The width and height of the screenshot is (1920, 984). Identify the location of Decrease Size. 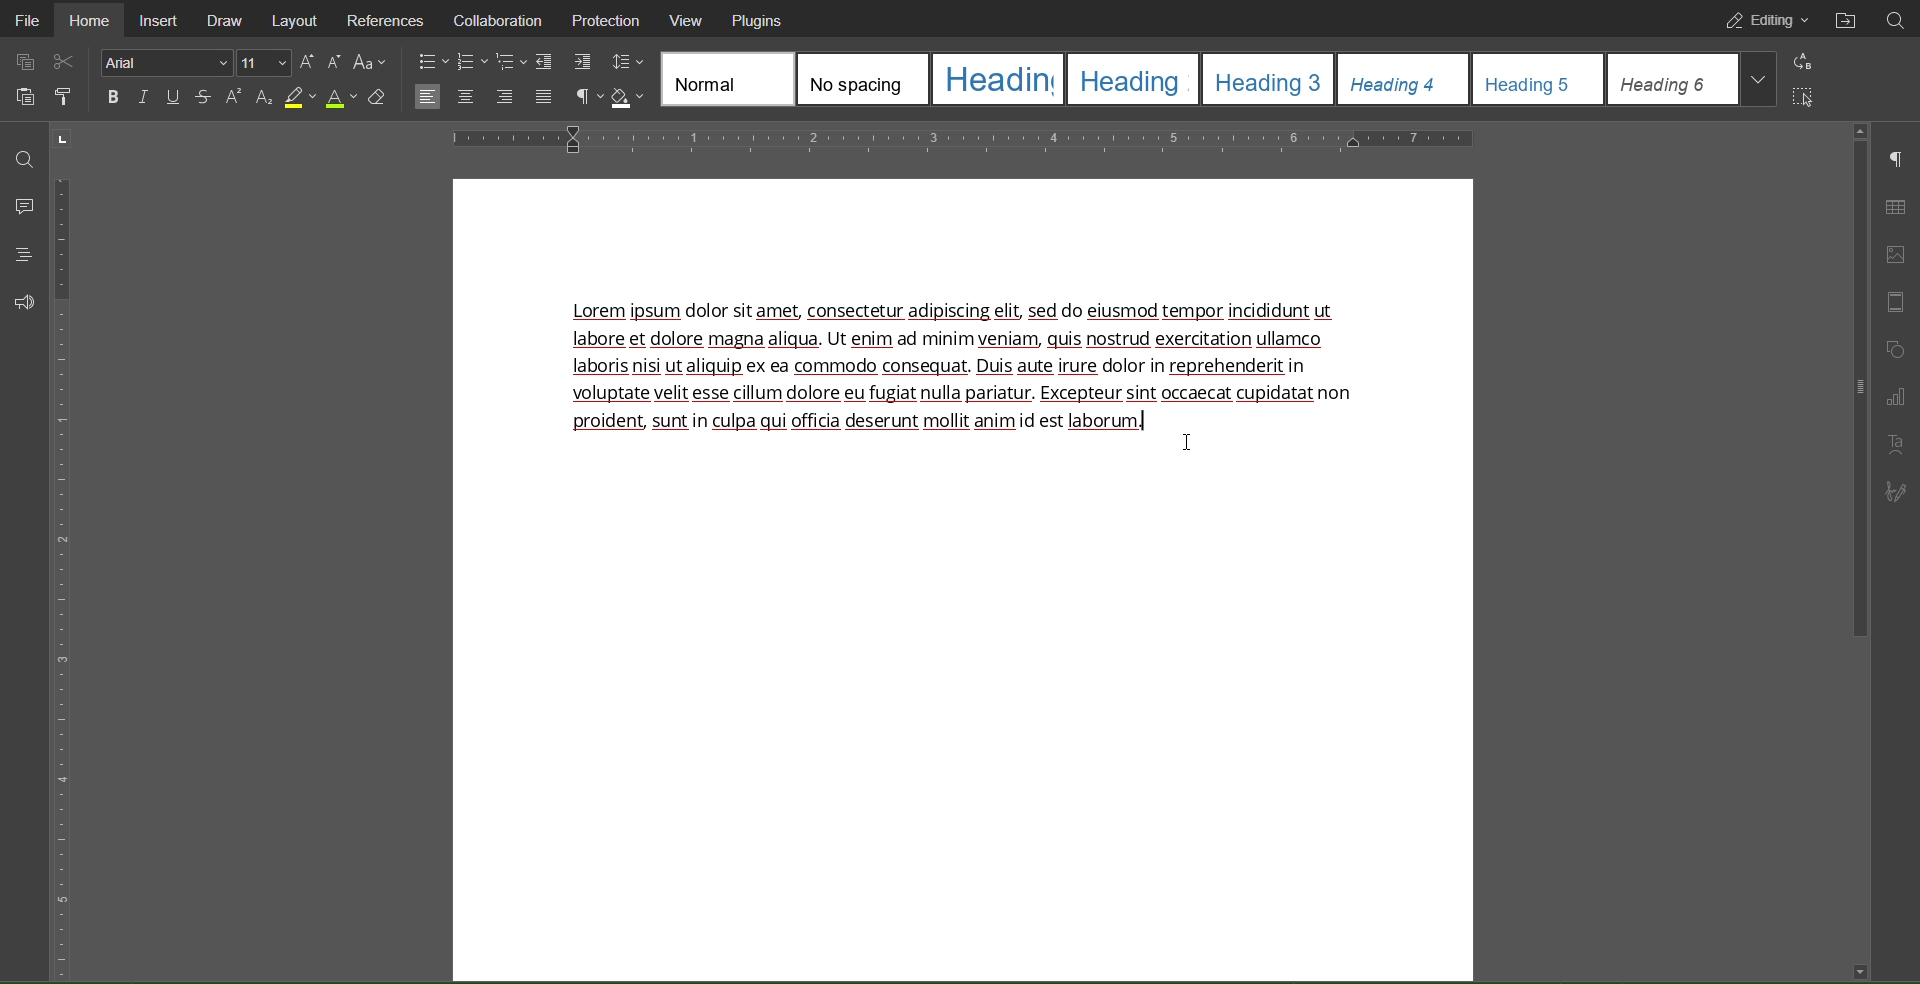
(336, 61).